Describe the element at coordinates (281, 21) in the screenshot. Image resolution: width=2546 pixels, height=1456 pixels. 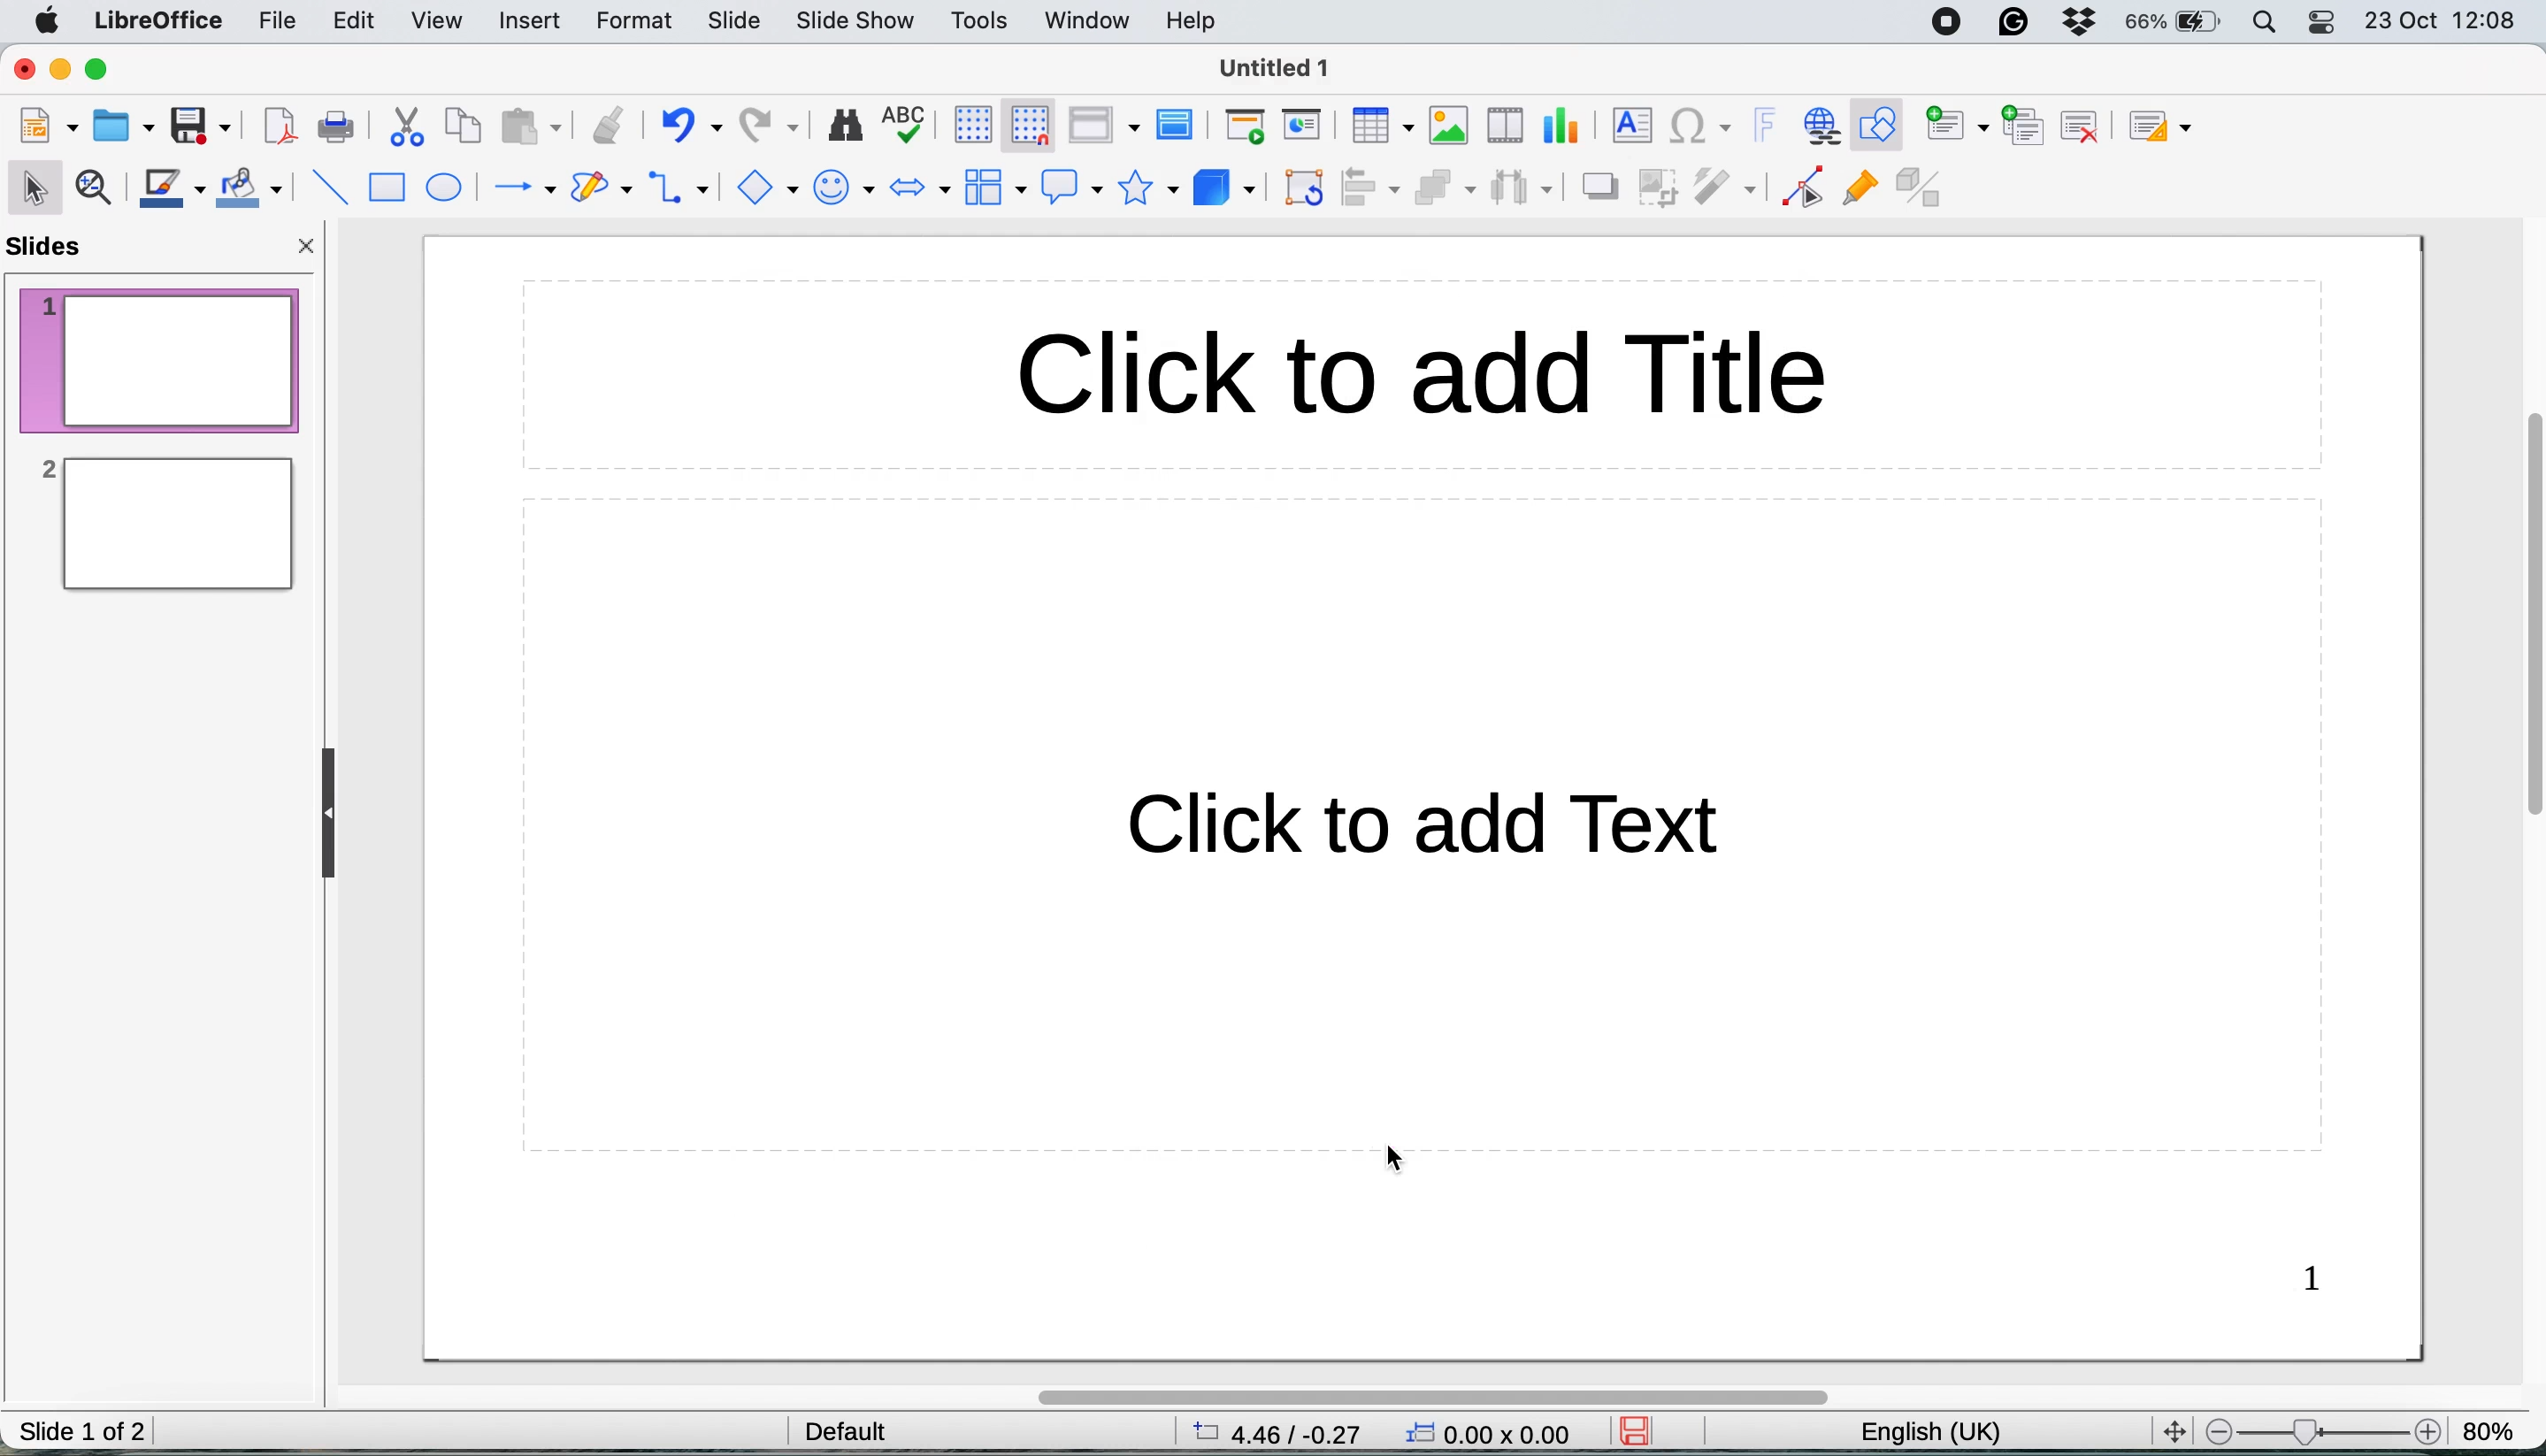
I see `file` at that location.